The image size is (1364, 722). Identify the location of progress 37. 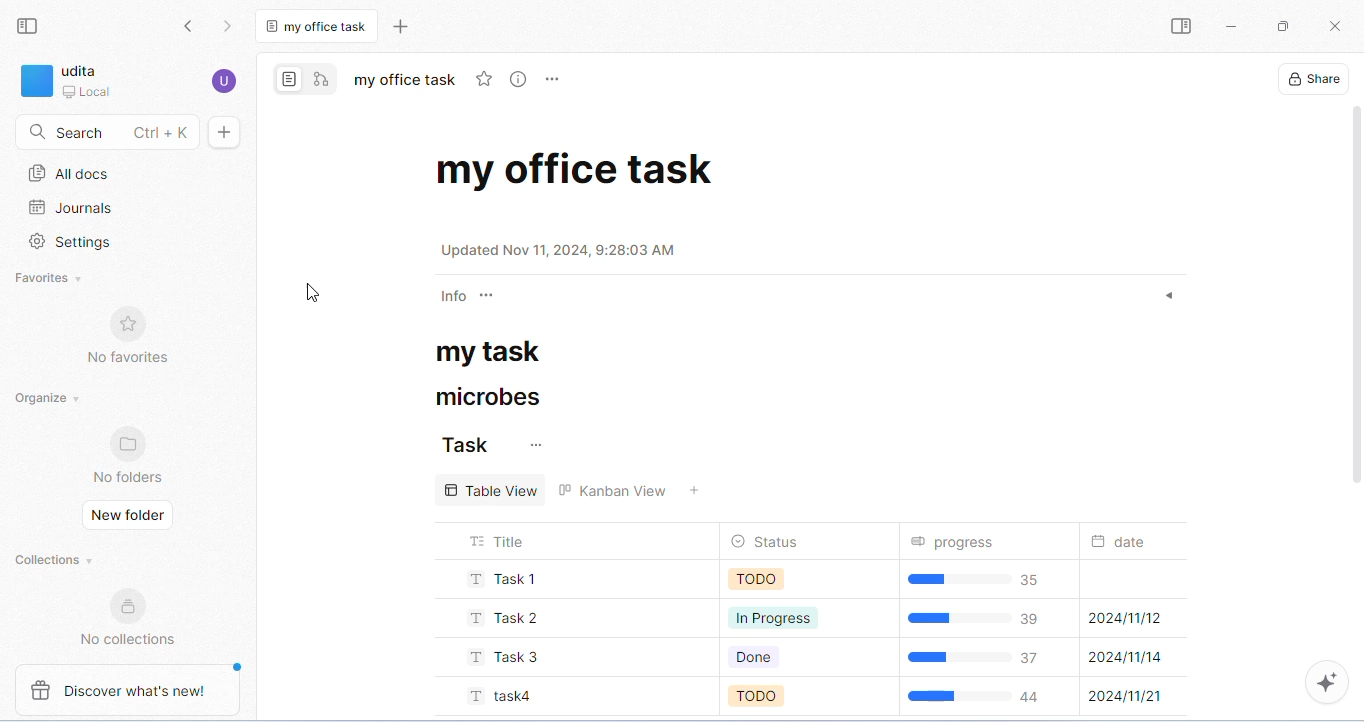
(985, 656).